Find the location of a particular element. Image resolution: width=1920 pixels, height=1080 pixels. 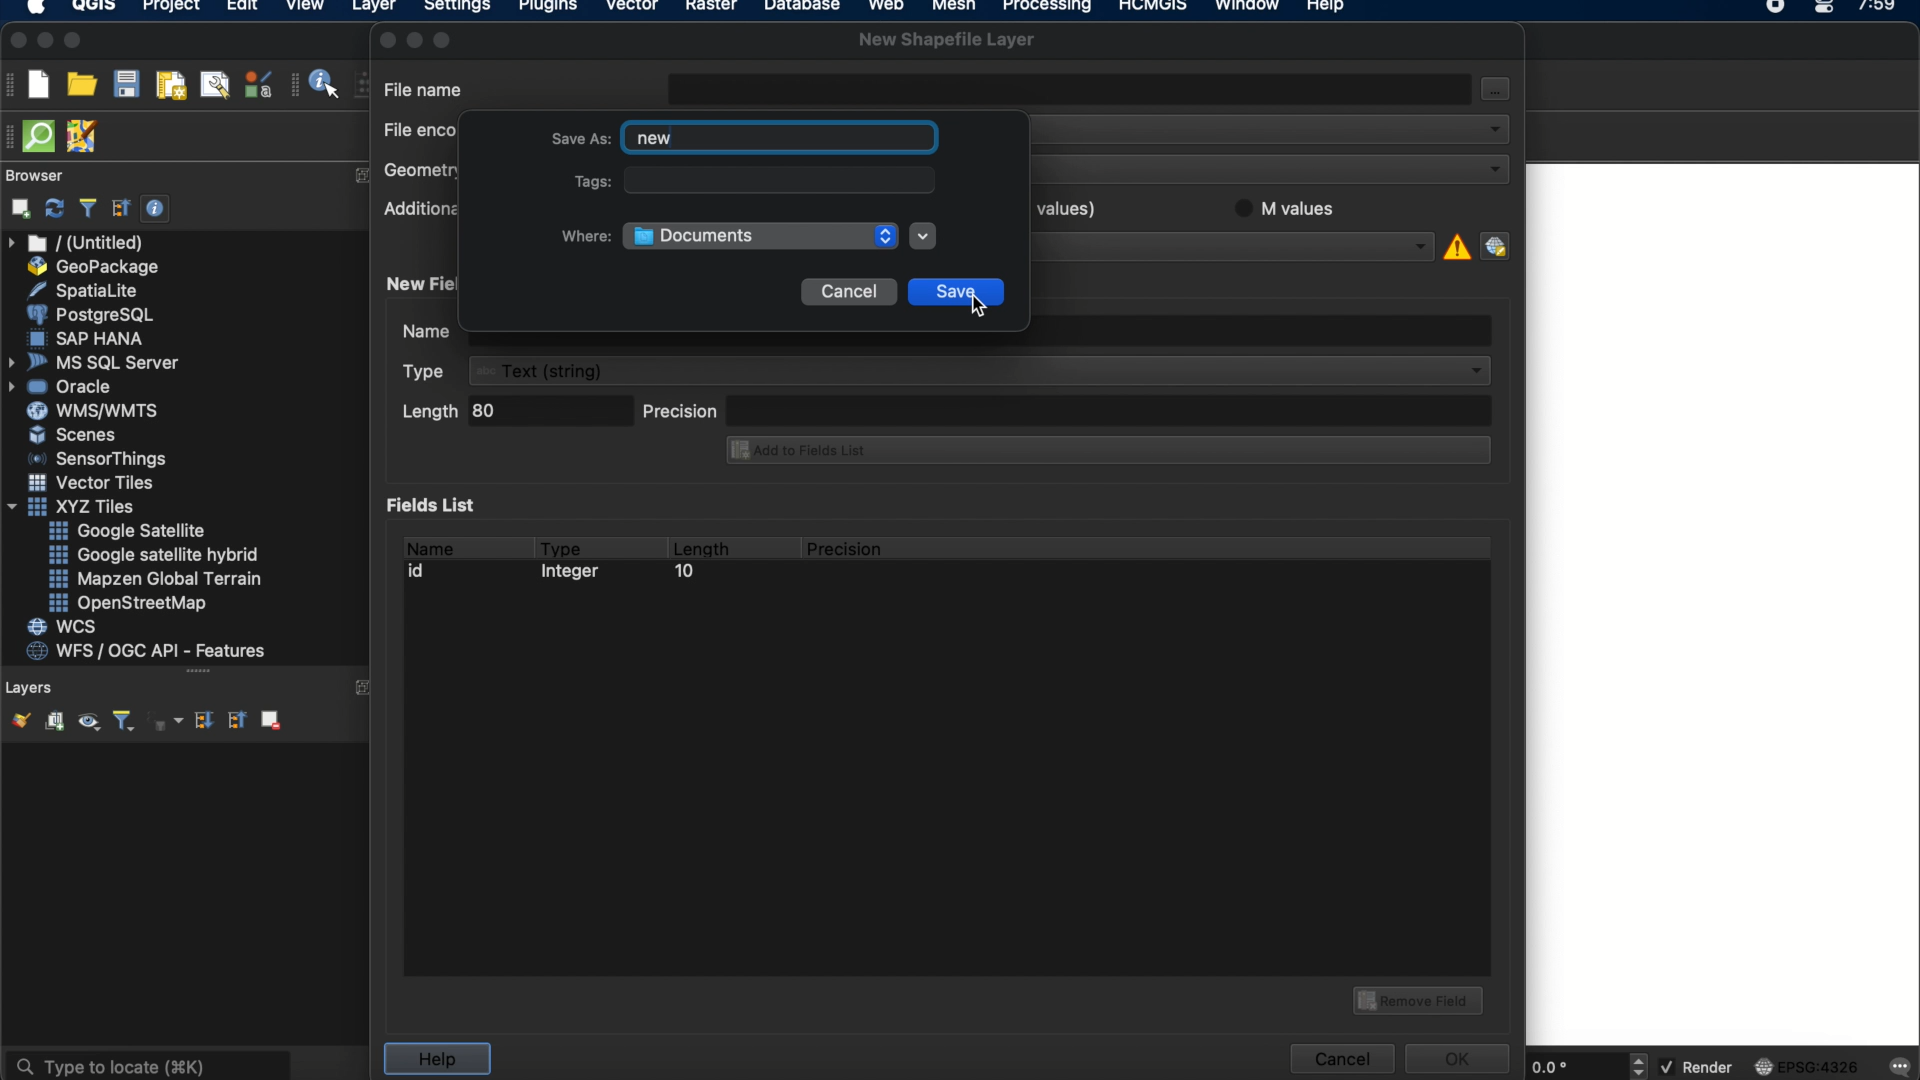

enable/disable properties widget is located at coordinates (156, 209).